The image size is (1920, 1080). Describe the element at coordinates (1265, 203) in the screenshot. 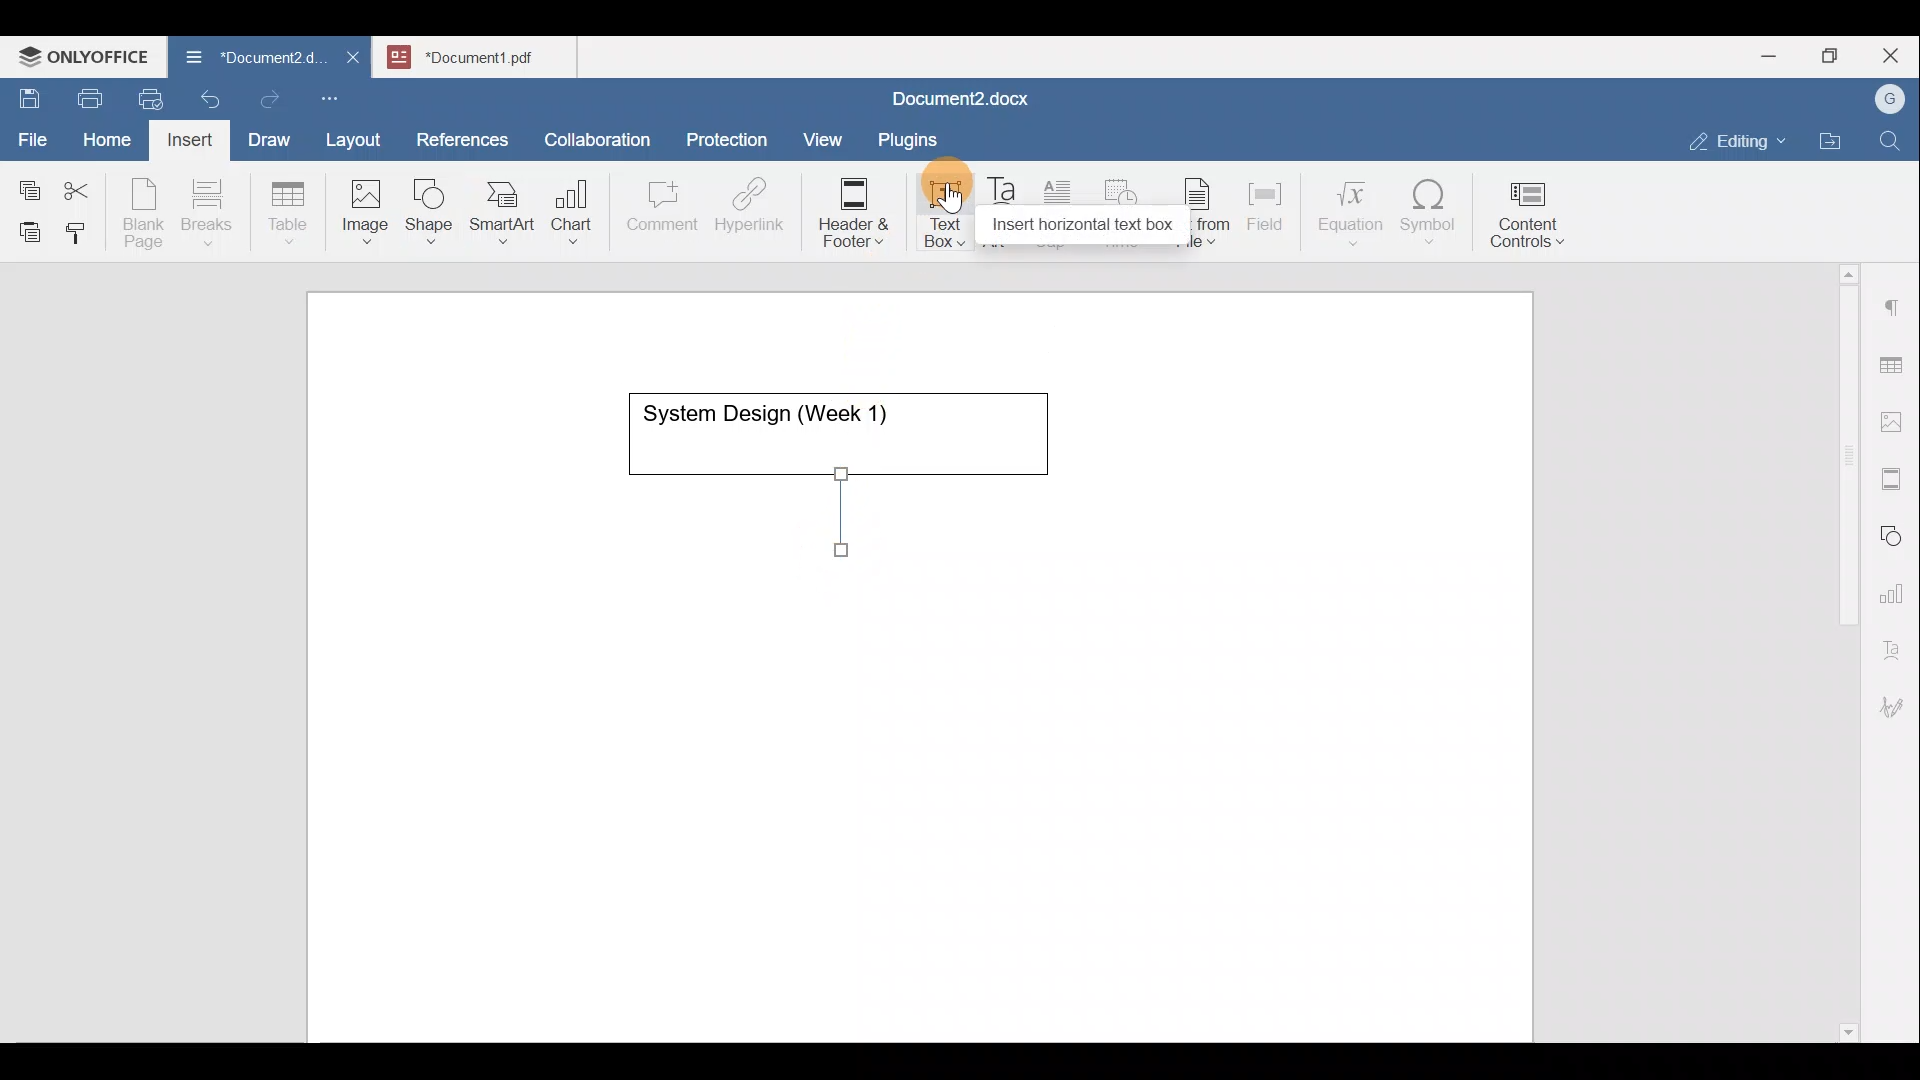

I see `Field` at that location.